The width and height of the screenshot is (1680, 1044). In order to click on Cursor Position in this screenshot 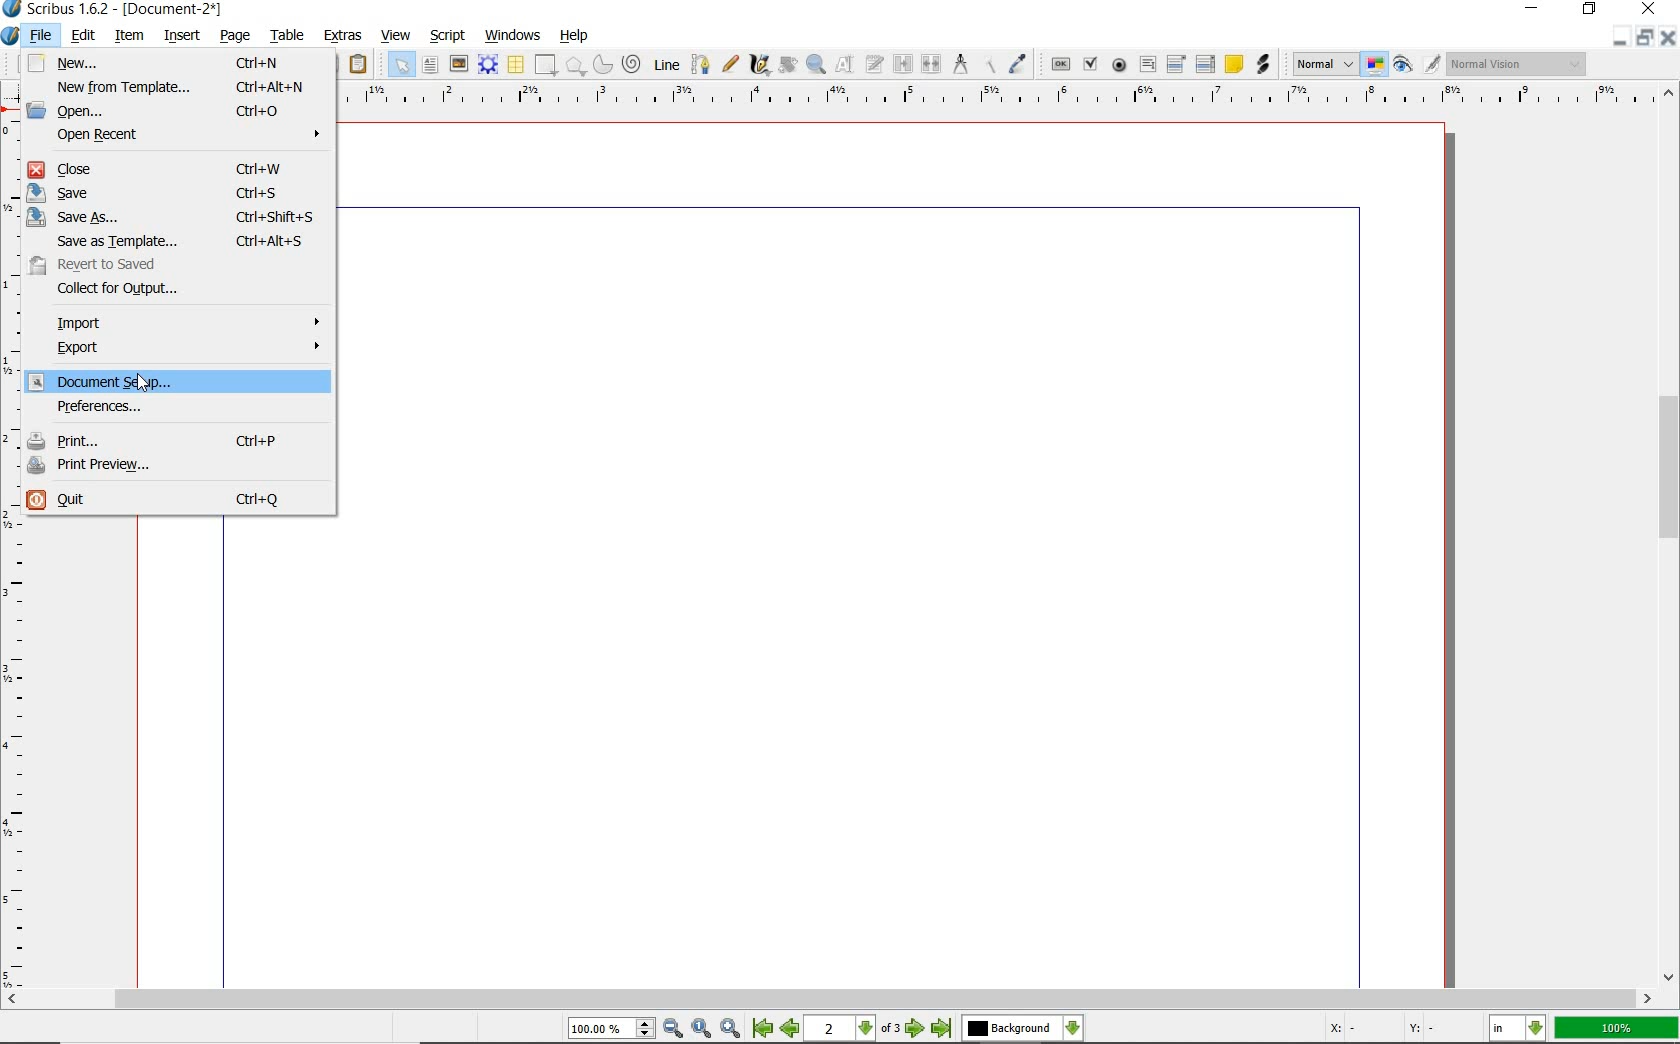, I will do `click(143, 382)`.